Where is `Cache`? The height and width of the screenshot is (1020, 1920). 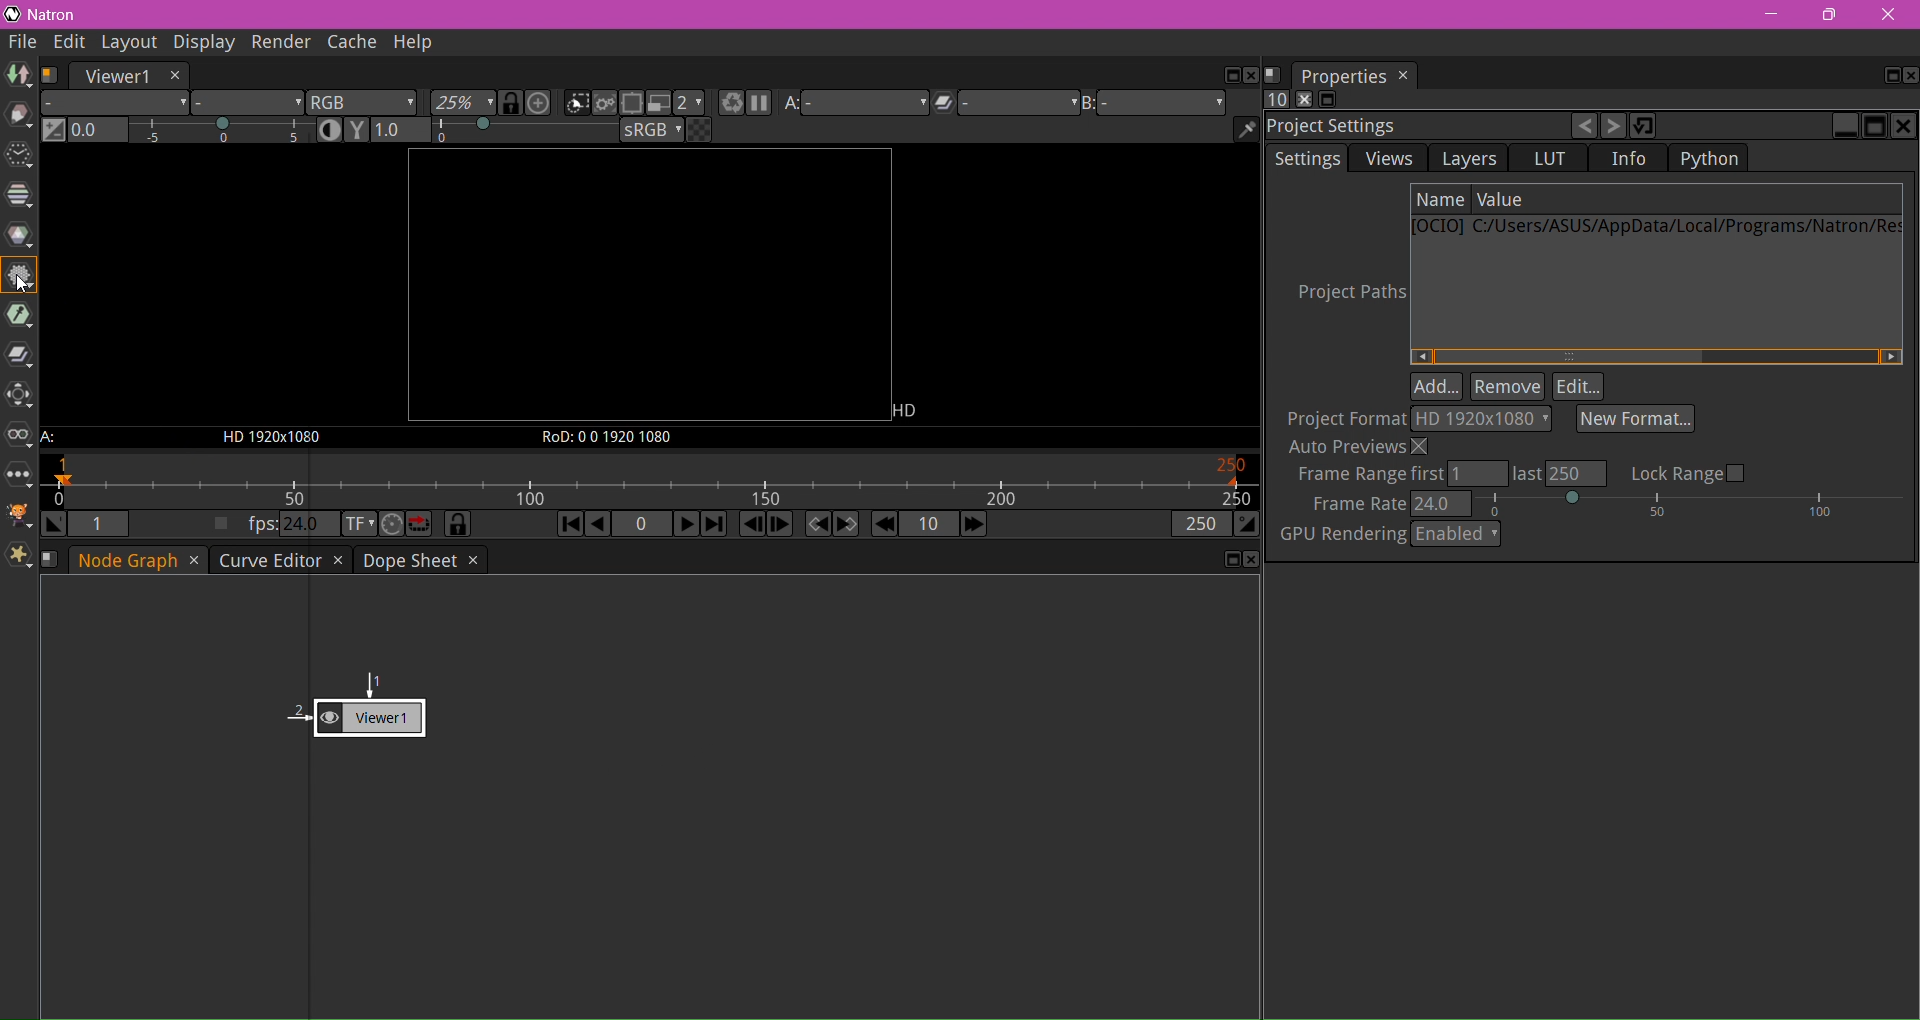
Cache is located at coordinates (350, 44).